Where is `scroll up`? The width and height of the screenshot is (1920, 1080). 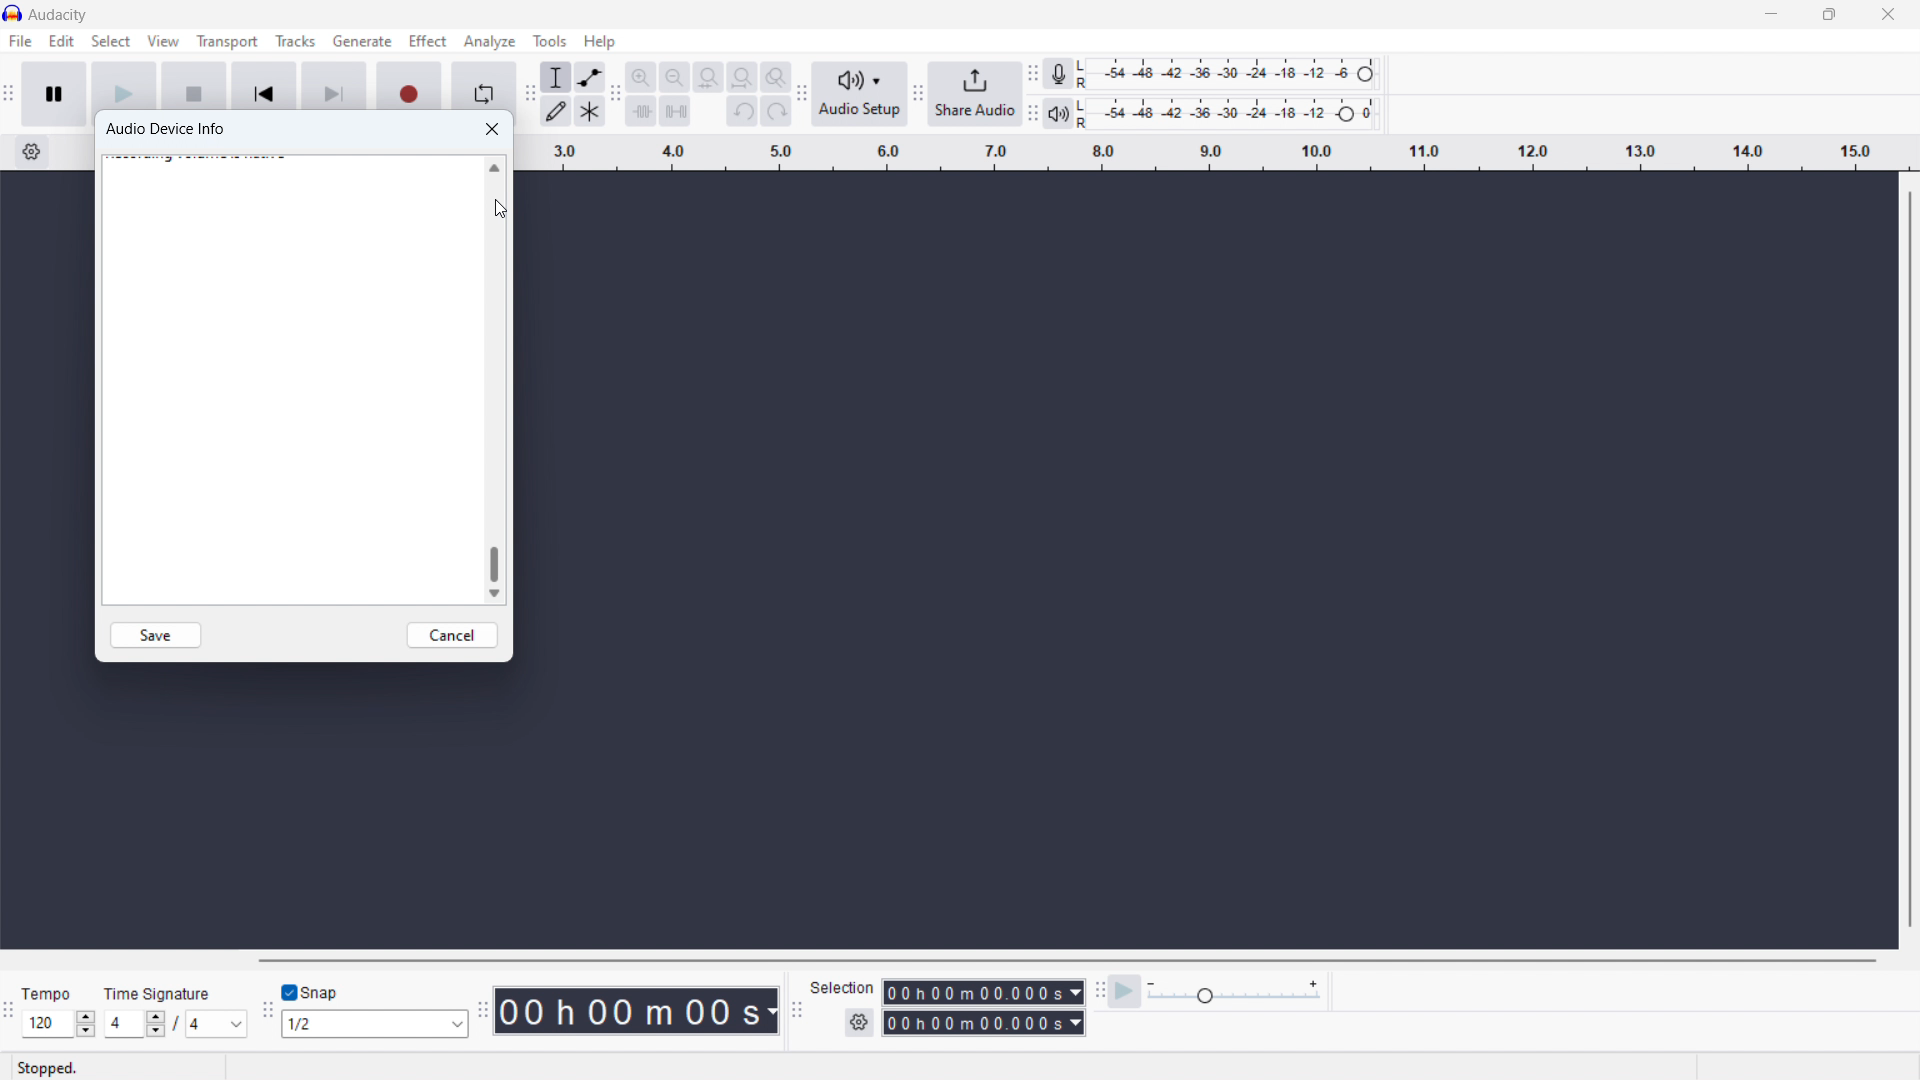 scroll up is located at coordinates (493, 168).